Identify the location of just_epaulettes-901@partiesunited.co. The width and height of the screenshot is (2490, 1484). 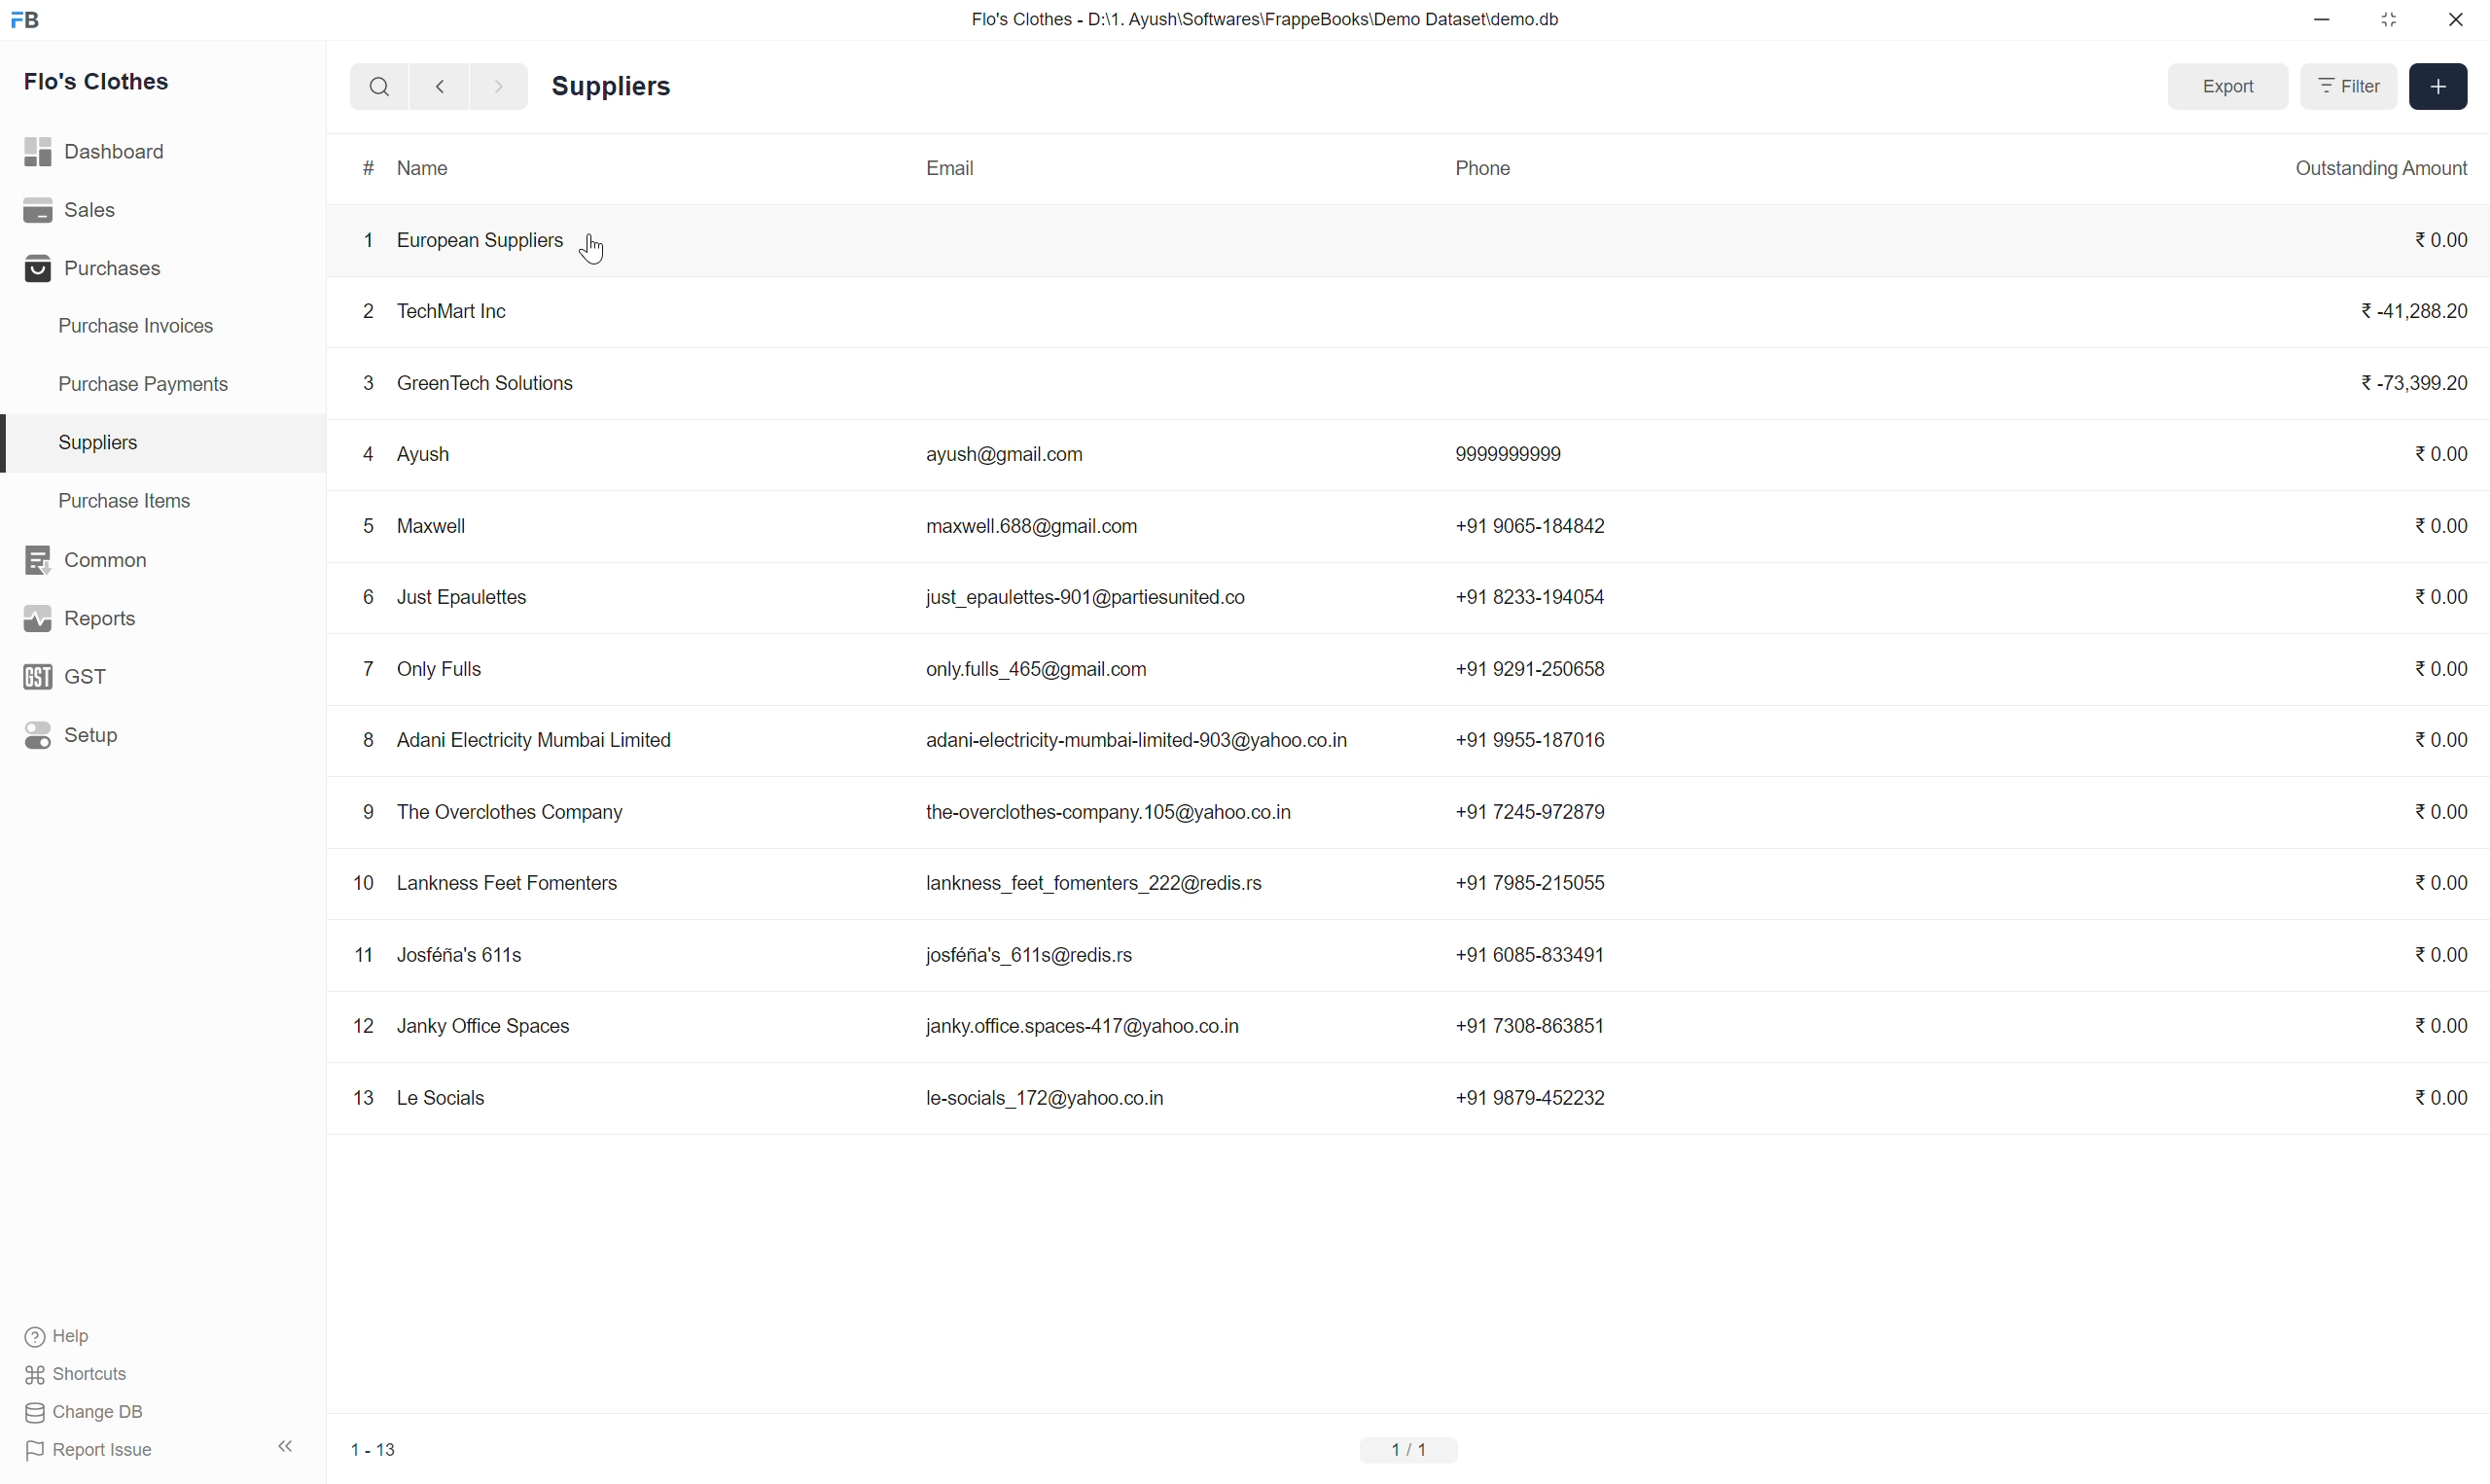
(1082, 601).